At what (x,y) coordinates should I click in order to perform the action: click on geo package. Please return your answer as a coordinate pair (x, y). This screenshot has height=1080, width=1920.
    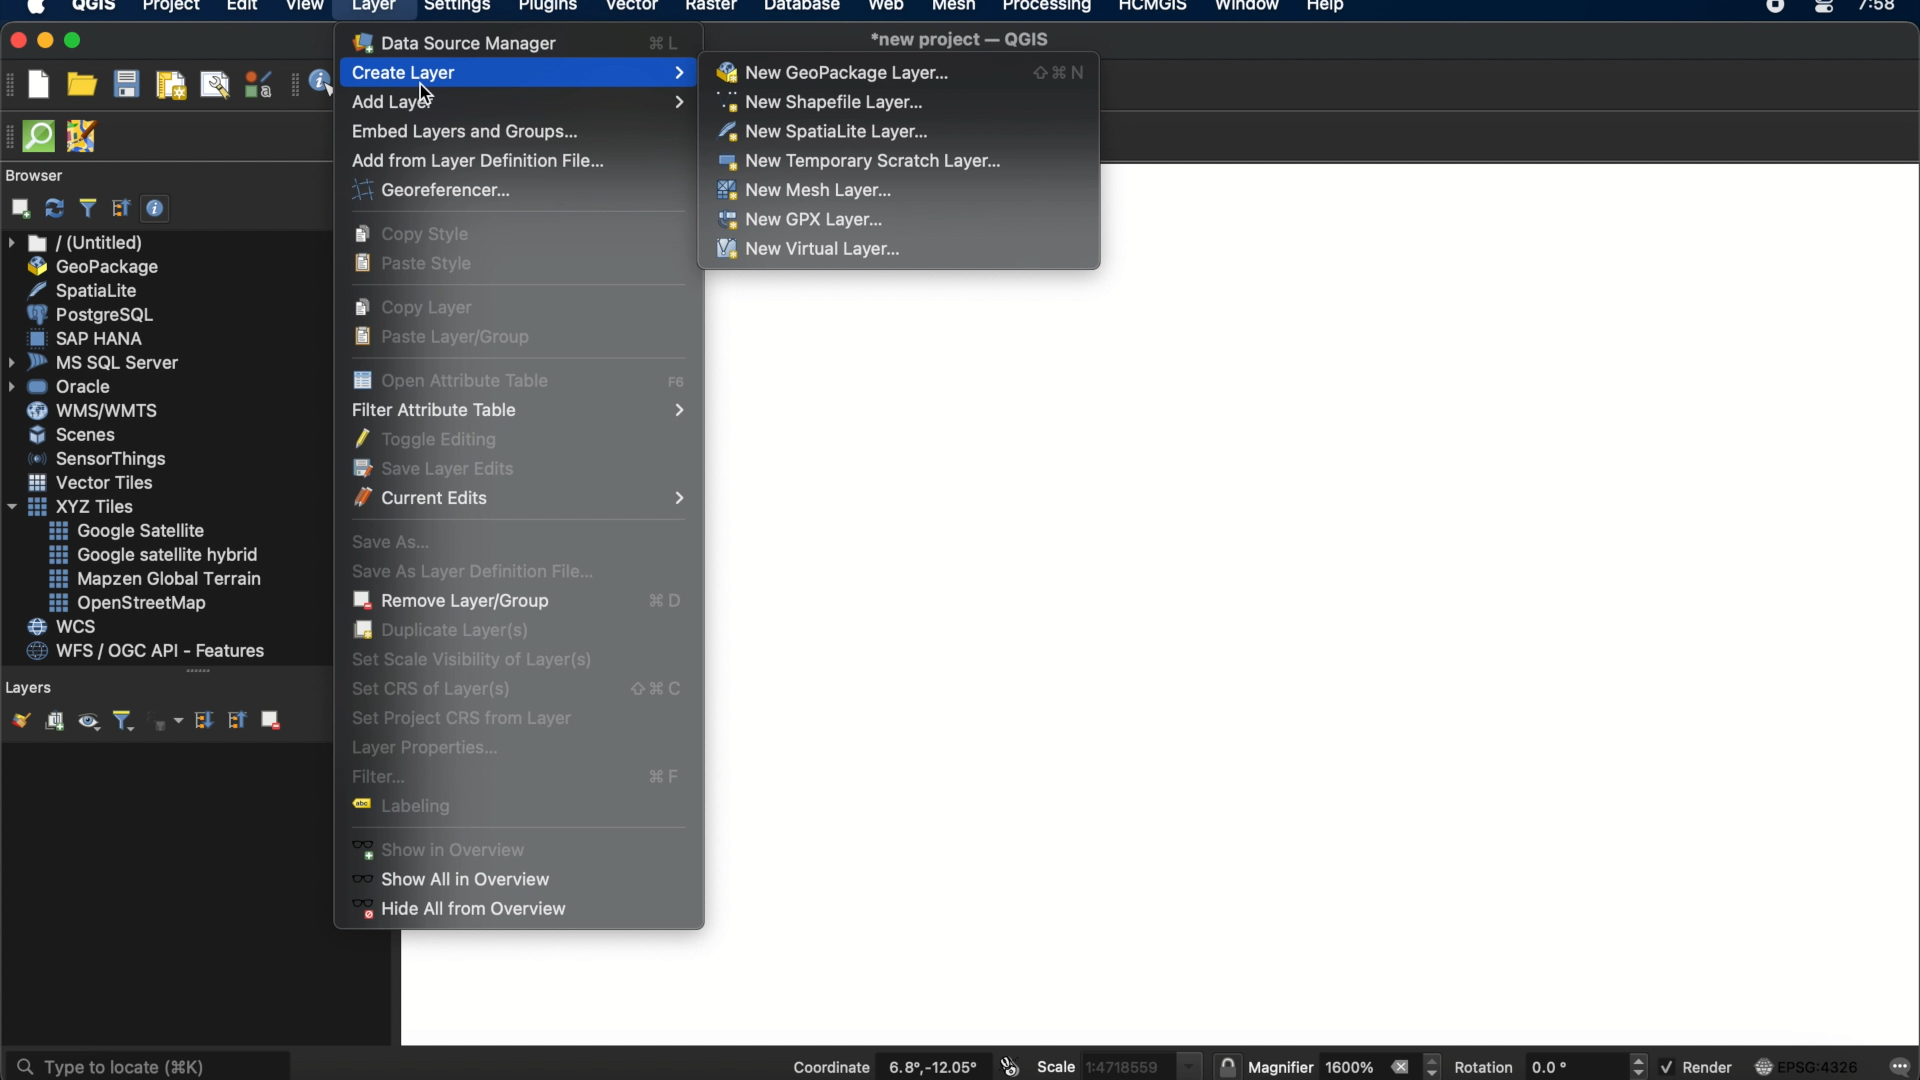
    Looking at the image, I should click on (91, 268).